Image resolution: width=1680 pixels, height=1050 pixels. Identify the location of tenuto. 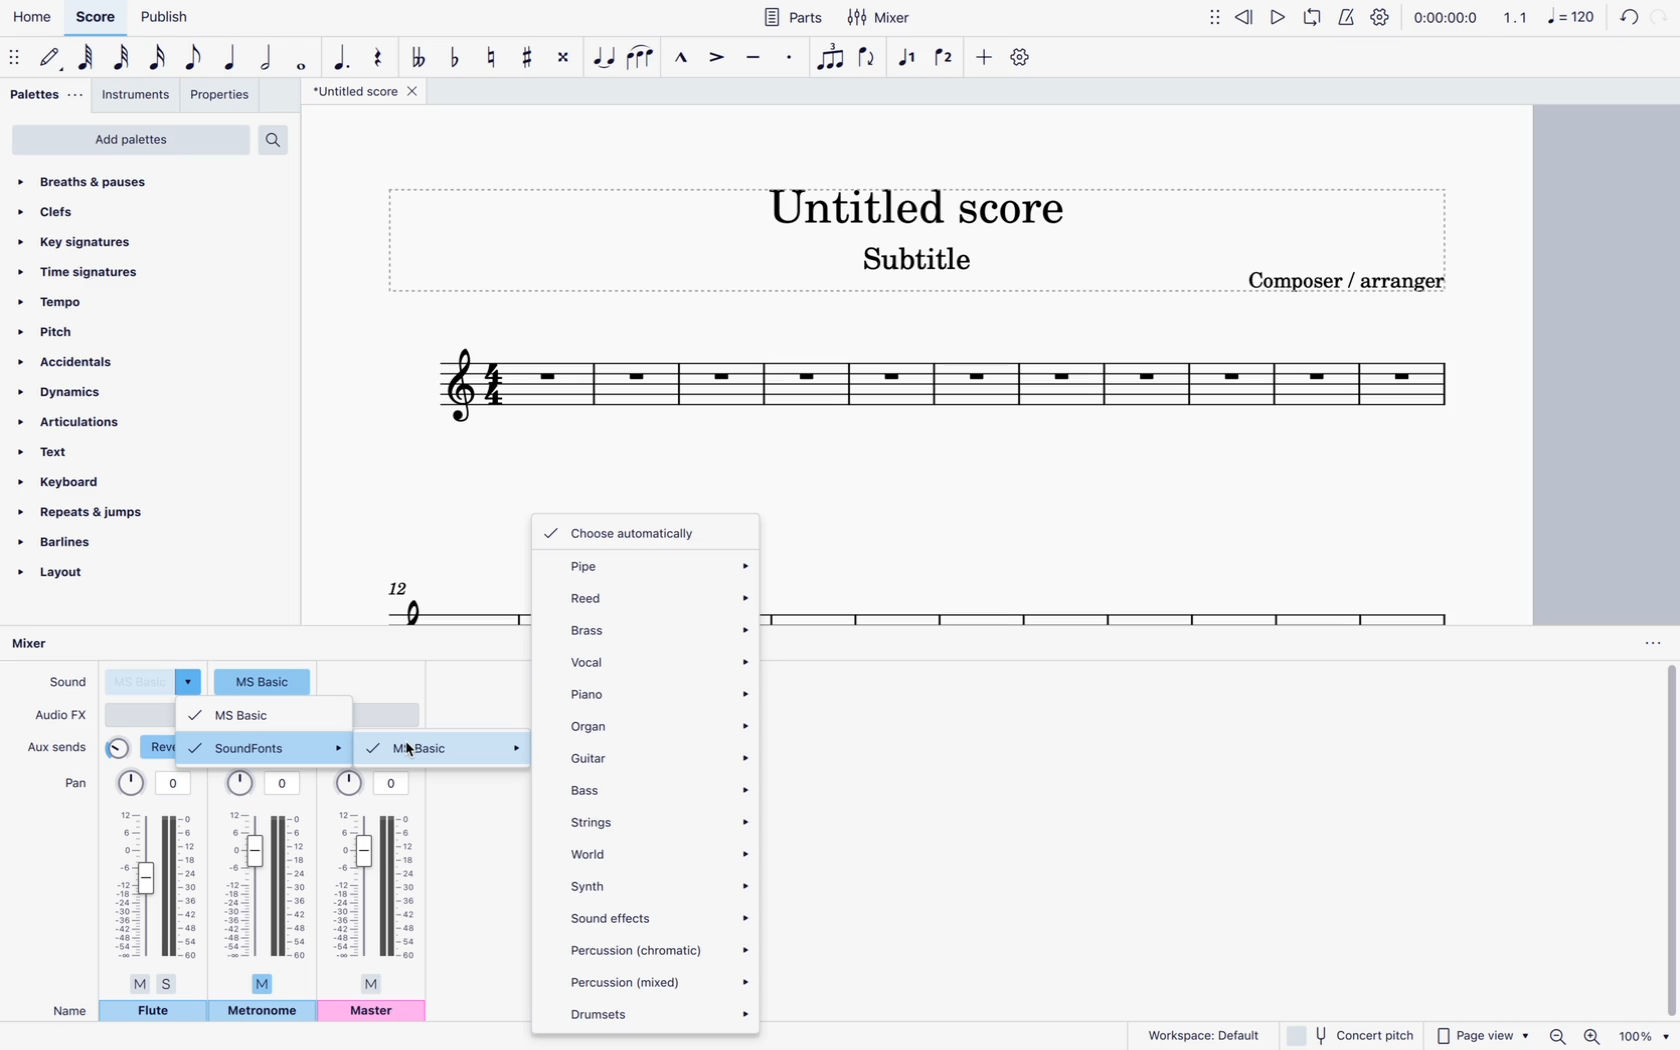
(755, 57).